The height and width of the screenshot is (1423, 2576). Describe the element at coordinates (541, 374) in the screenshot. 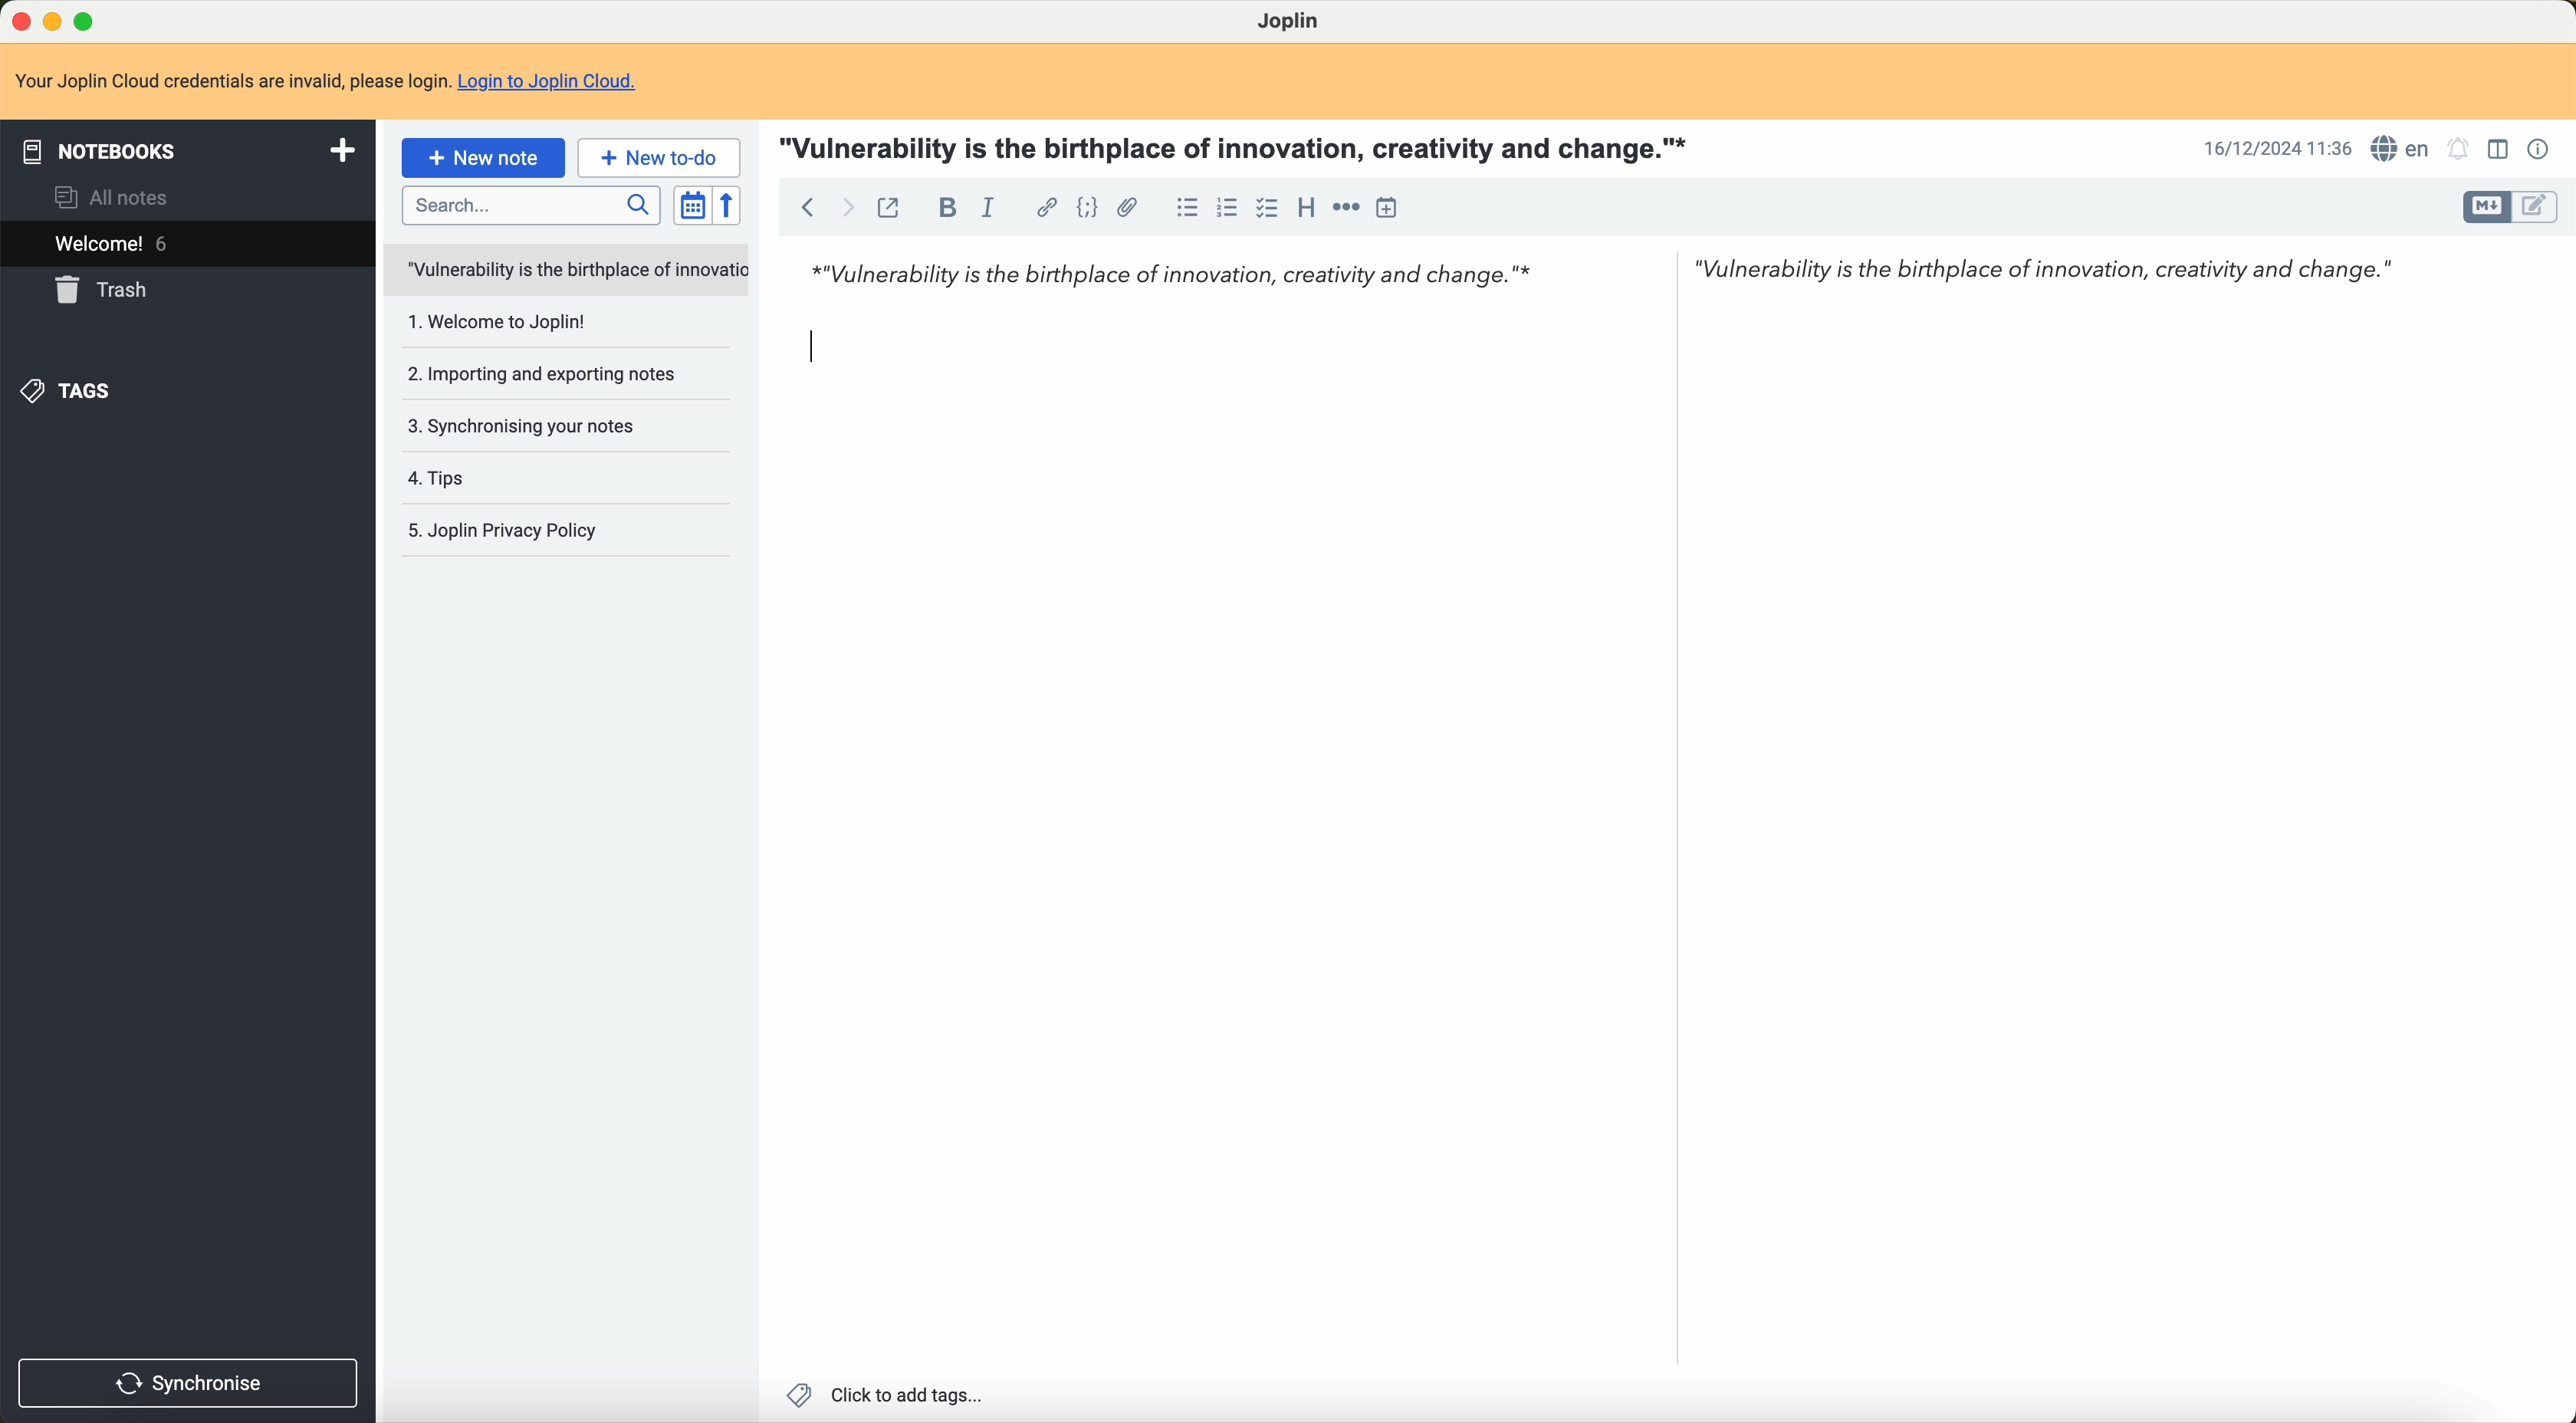

I see `2.importing and exporting notes` at that location.